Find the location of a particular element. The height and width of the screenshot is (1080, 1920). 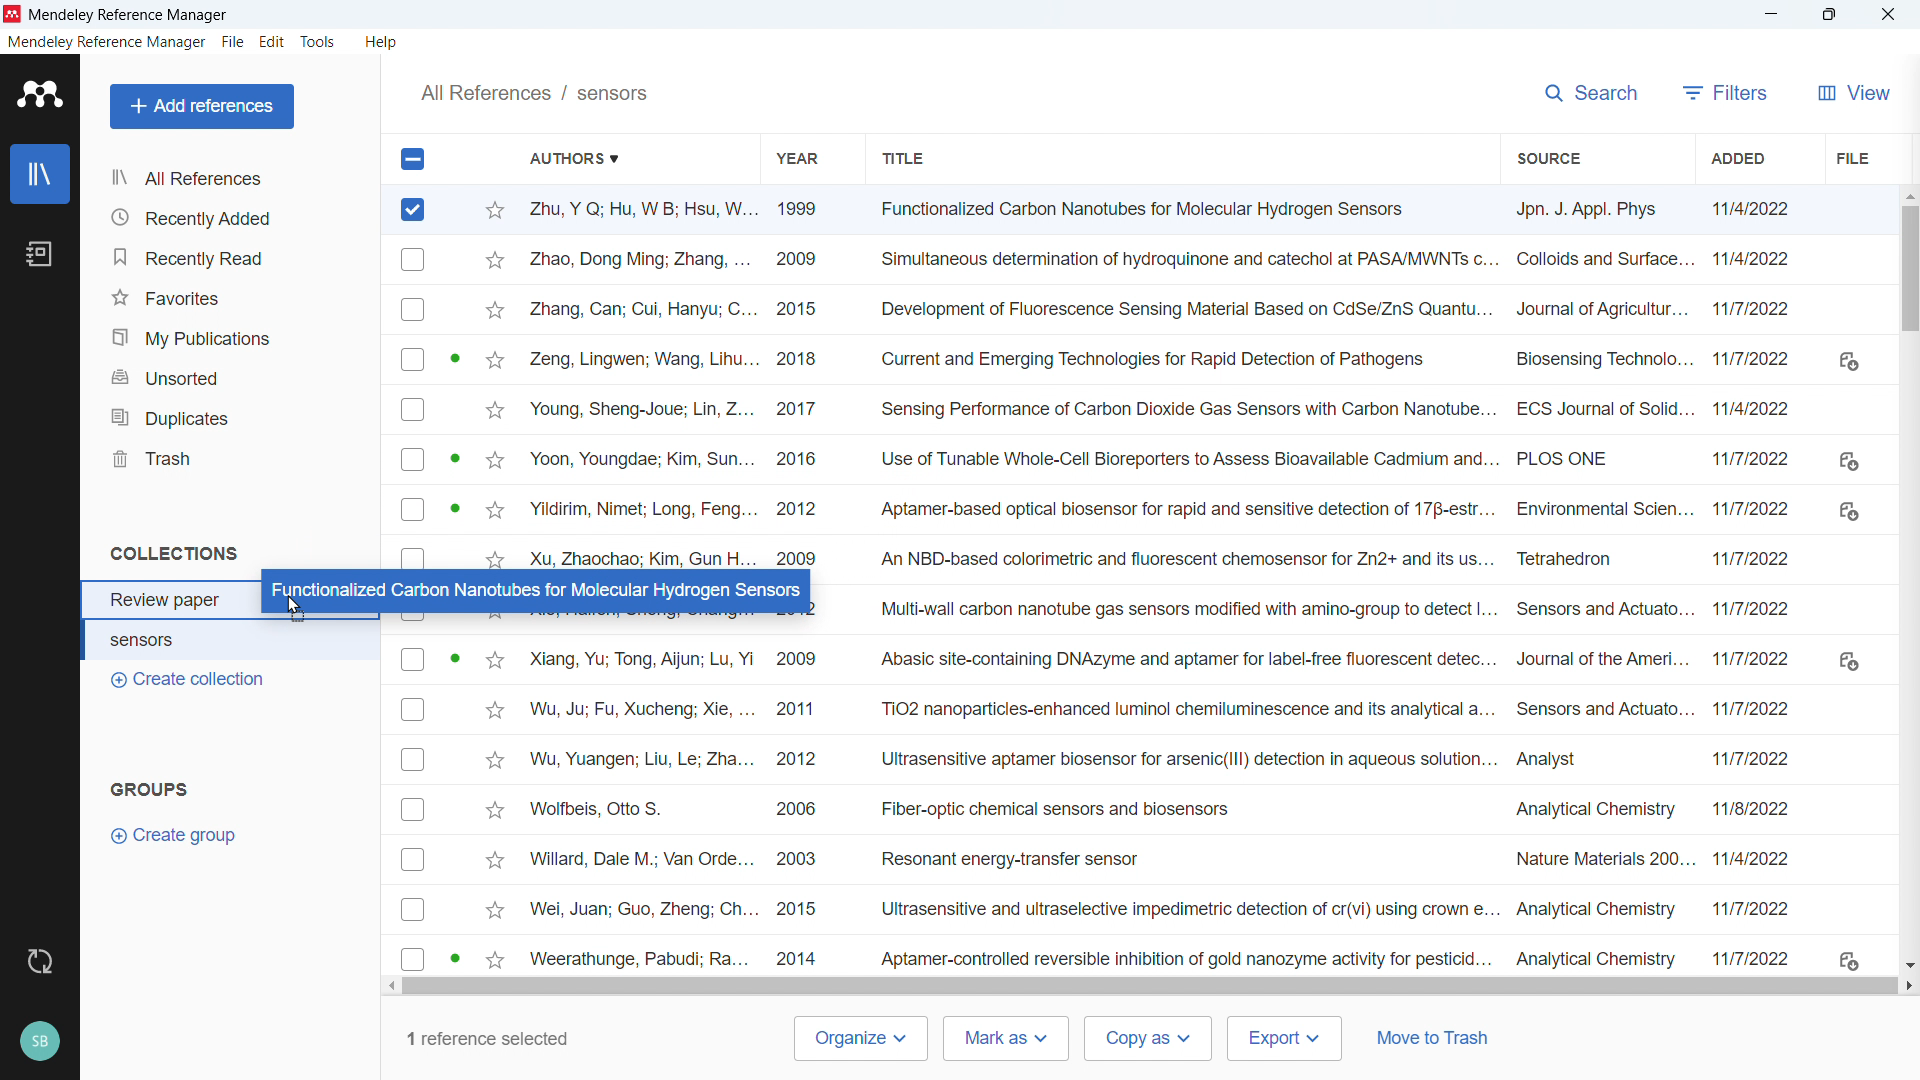

Library  is located at coordinates (40, 174).